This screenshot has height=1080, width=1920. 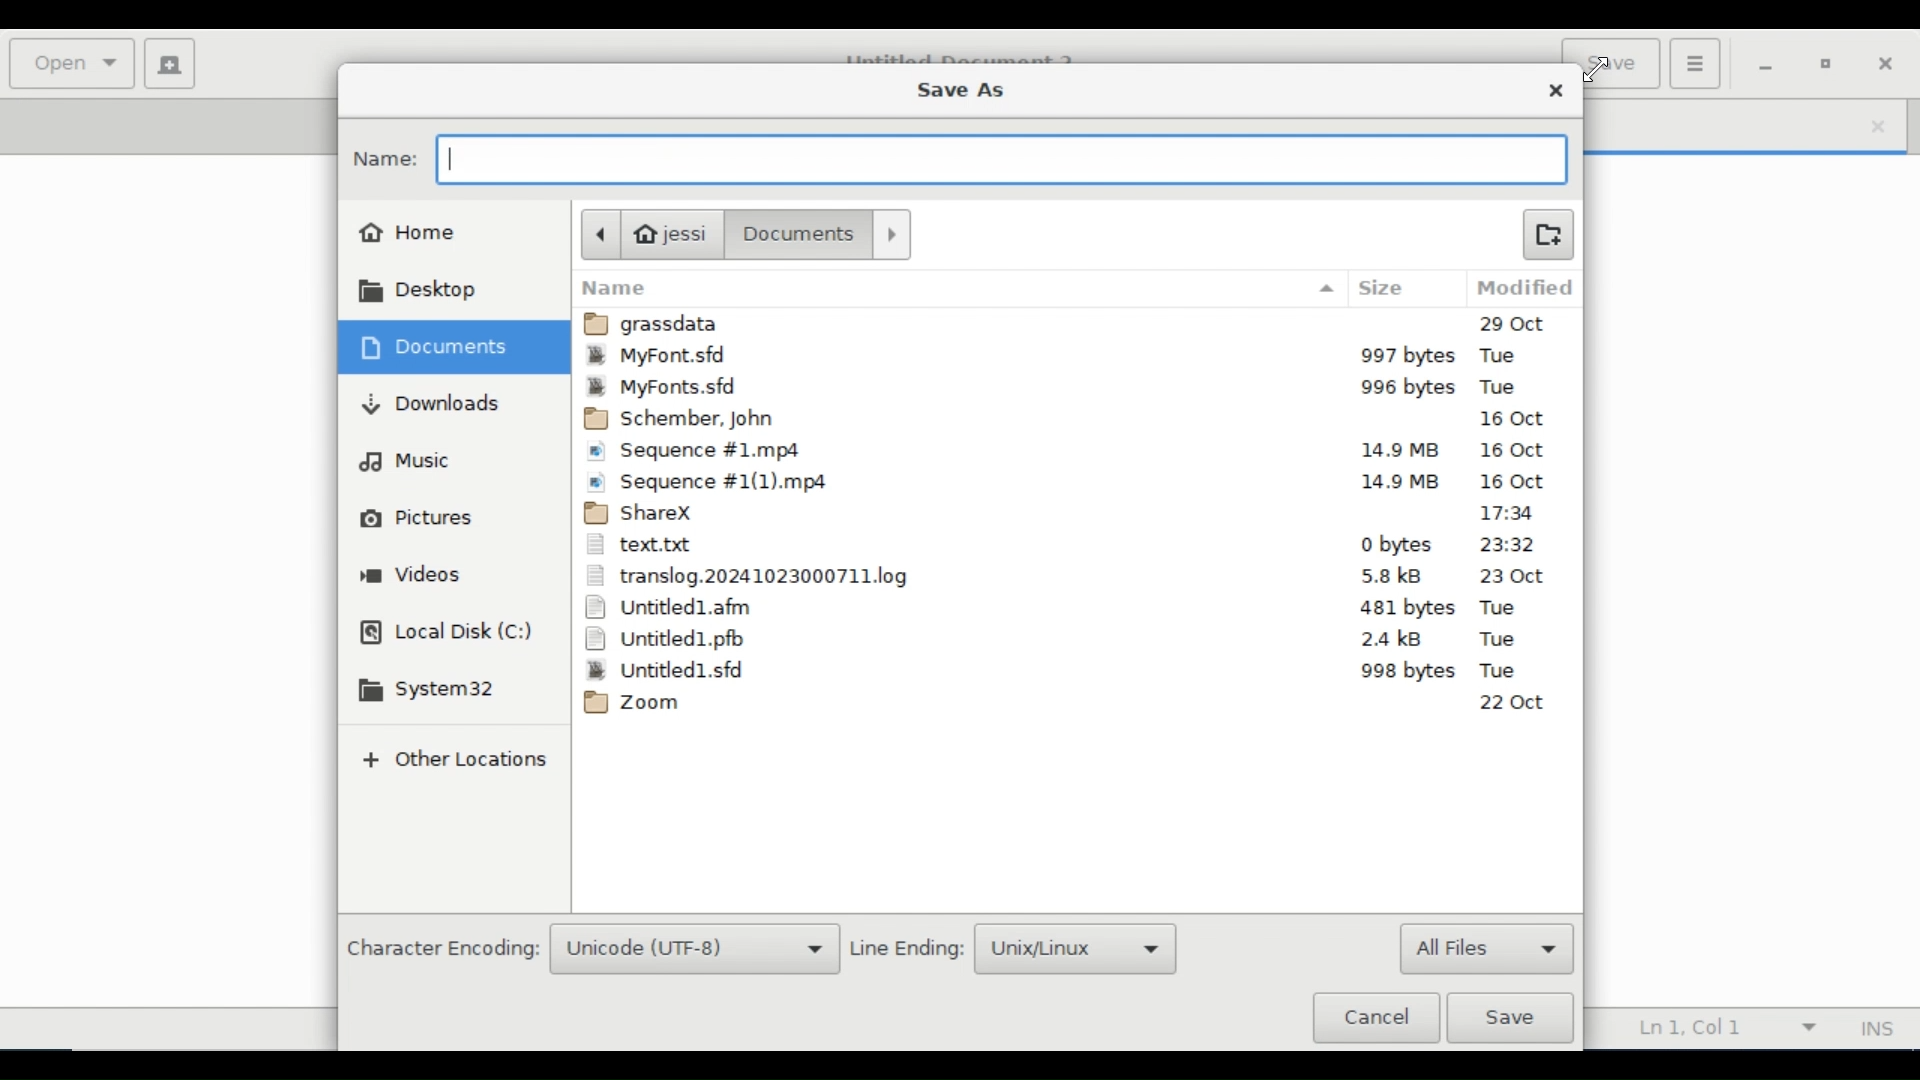 I want to click on text.txt 0 bytes 23:32, so click(x=1070, y=547).